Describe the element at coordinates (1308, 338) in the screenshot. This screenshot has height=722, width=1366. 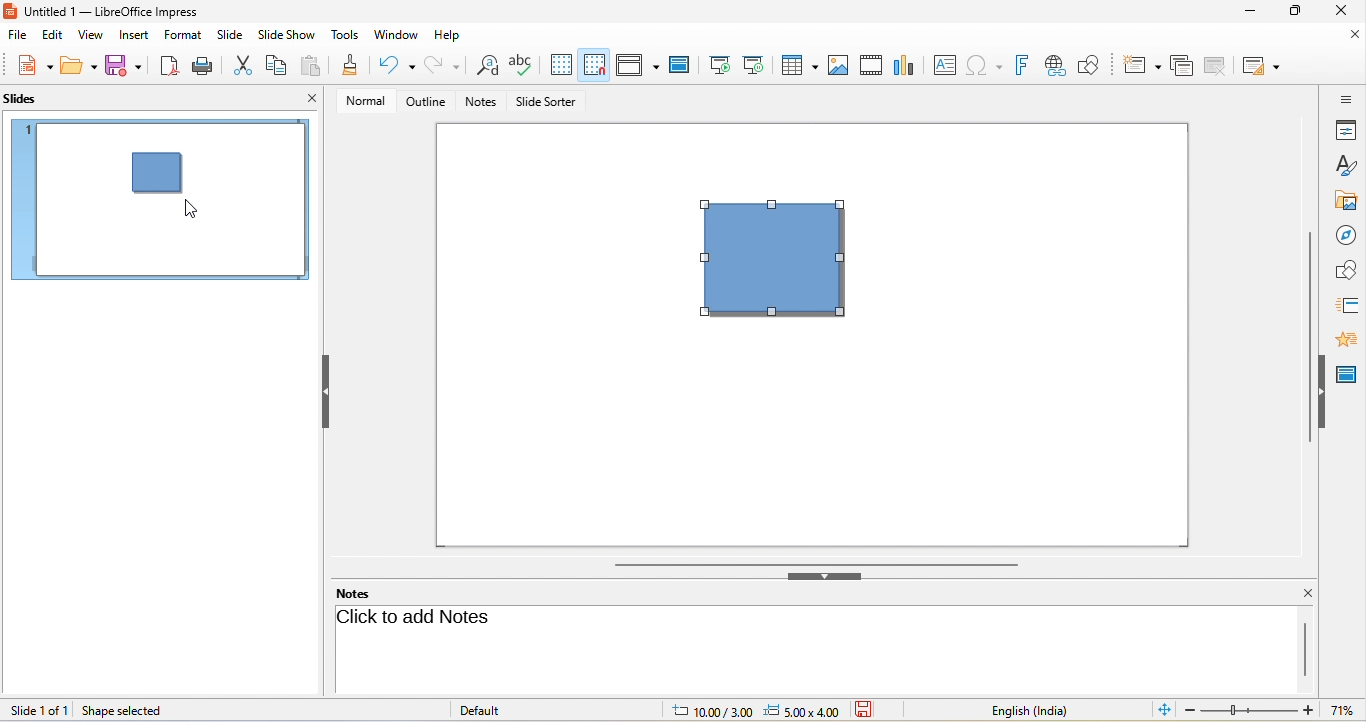
I see `vertical scroll bar` at that location.